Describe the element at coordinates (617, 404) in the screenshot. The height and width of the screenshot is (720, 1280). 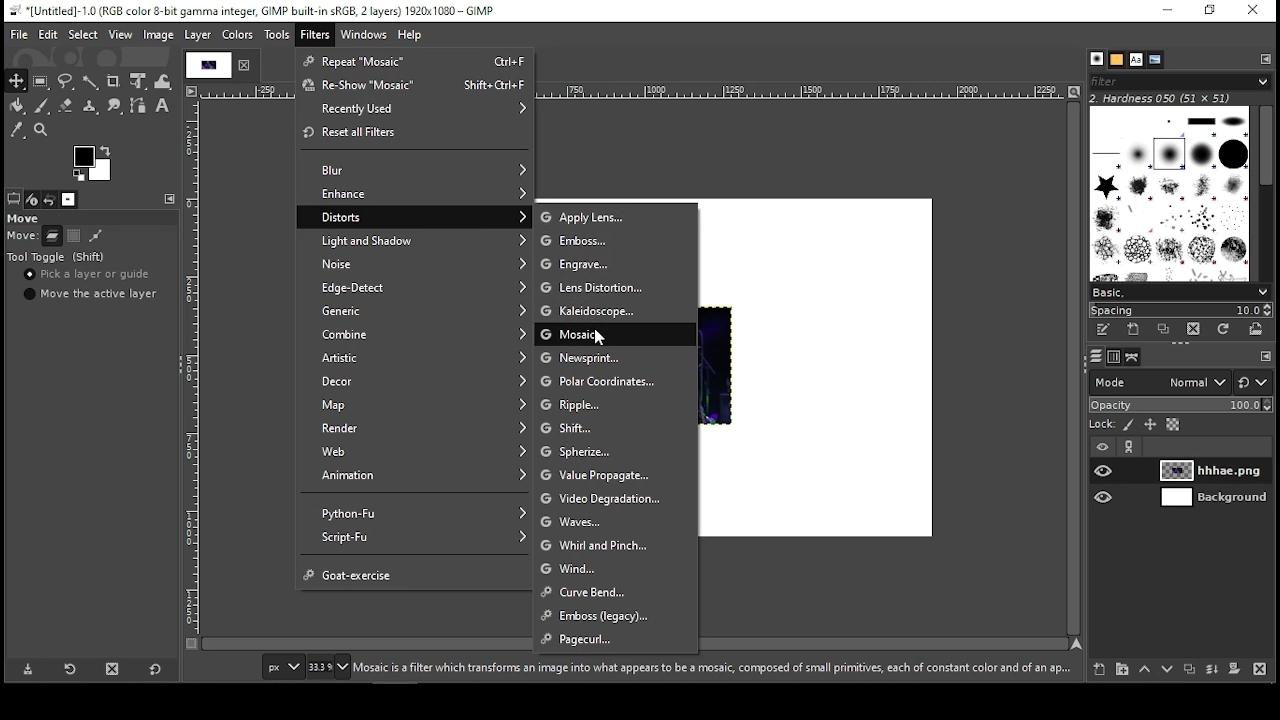
I see `ripple` at that location.